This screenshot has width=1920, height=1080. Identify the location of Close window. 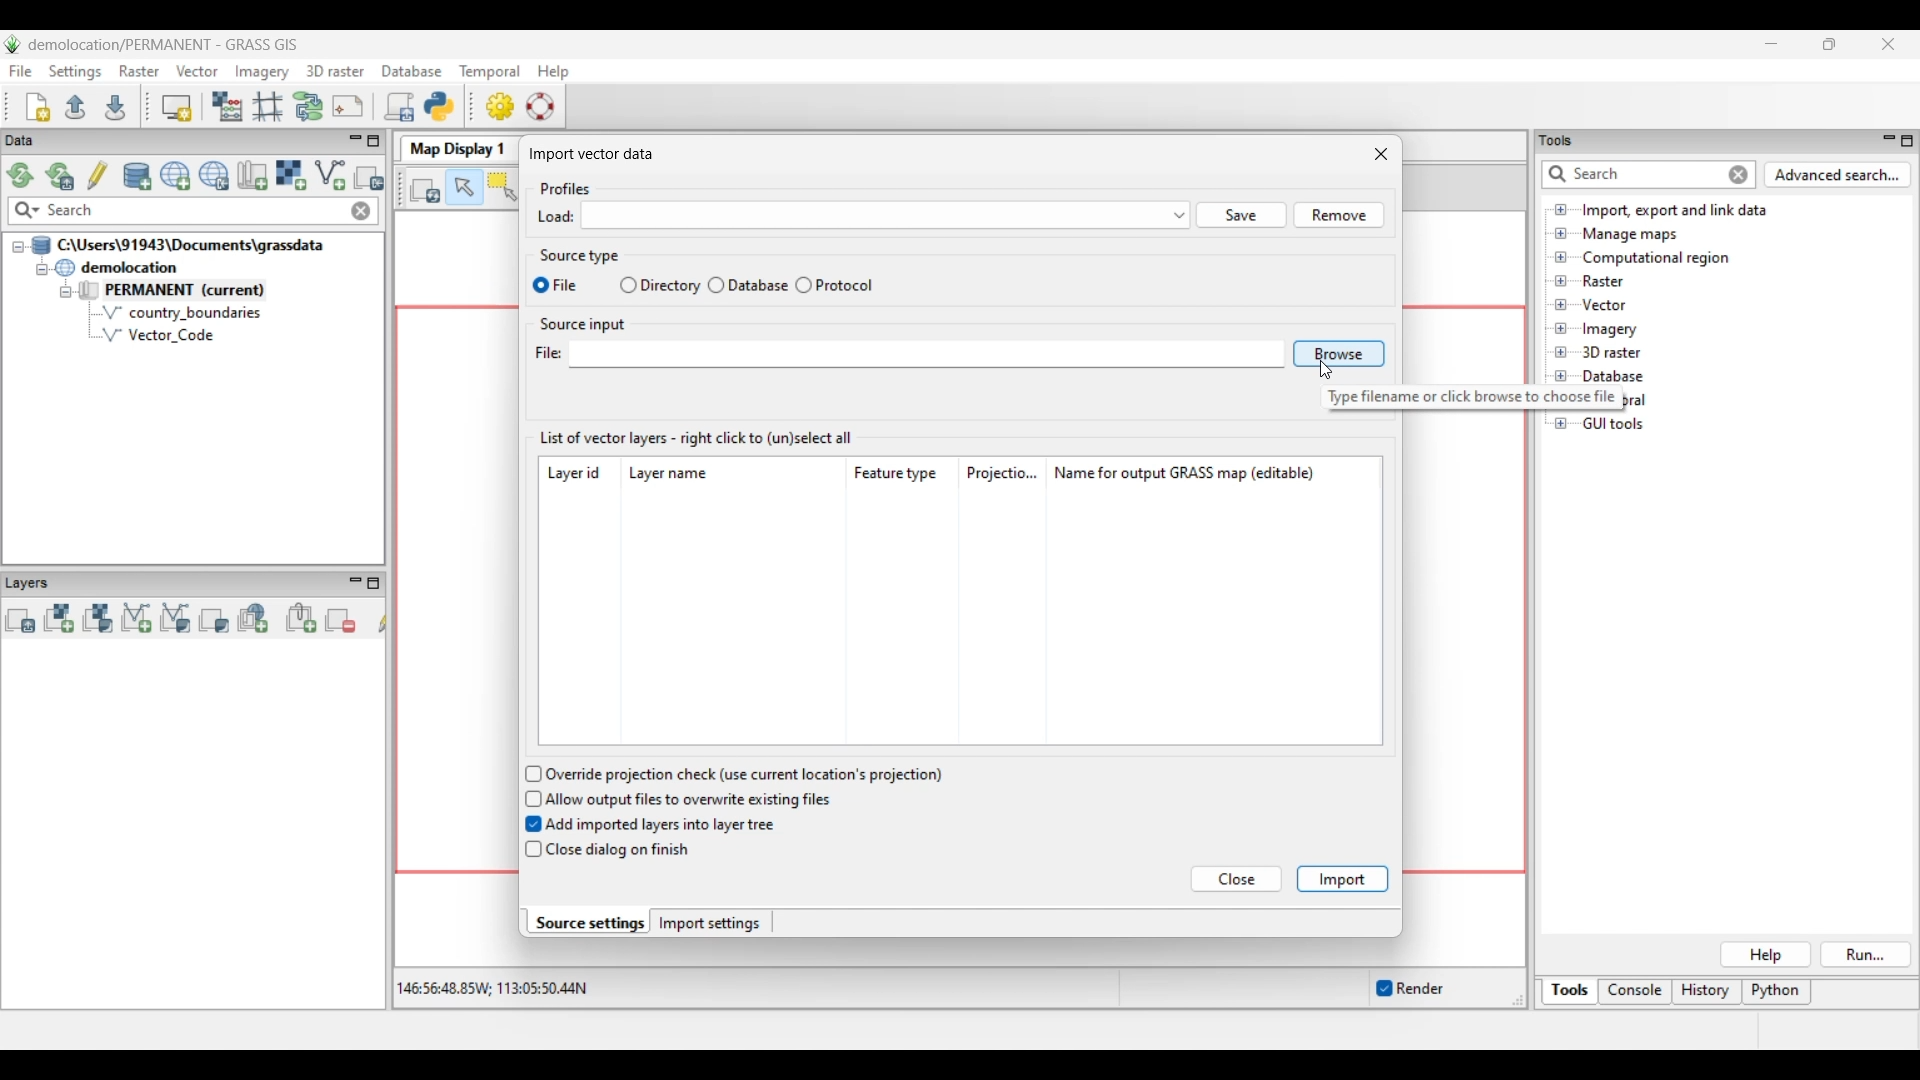
(1382, 154).